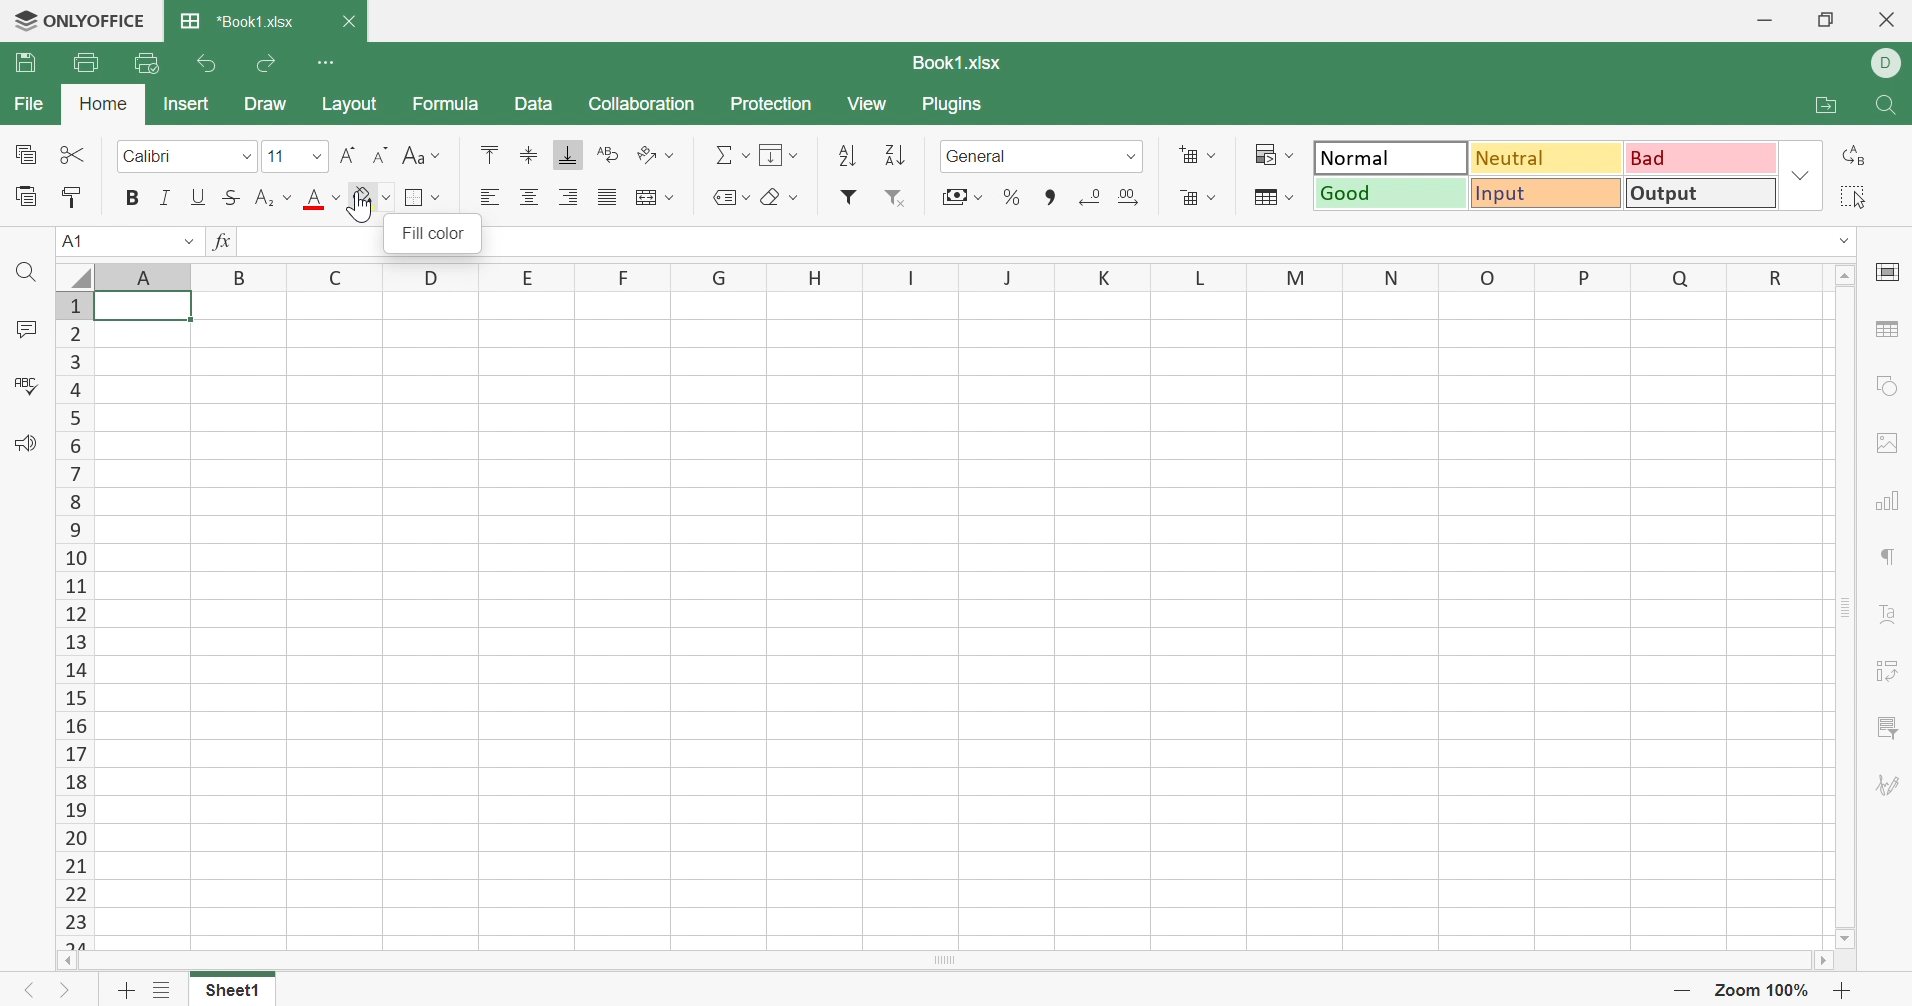 This screenshot has width=1912, height=1006. What do you see at coordinates (1890, 673) in the screenshot?
I see `Pivot Table settings` at bounding box center [1890, 673].